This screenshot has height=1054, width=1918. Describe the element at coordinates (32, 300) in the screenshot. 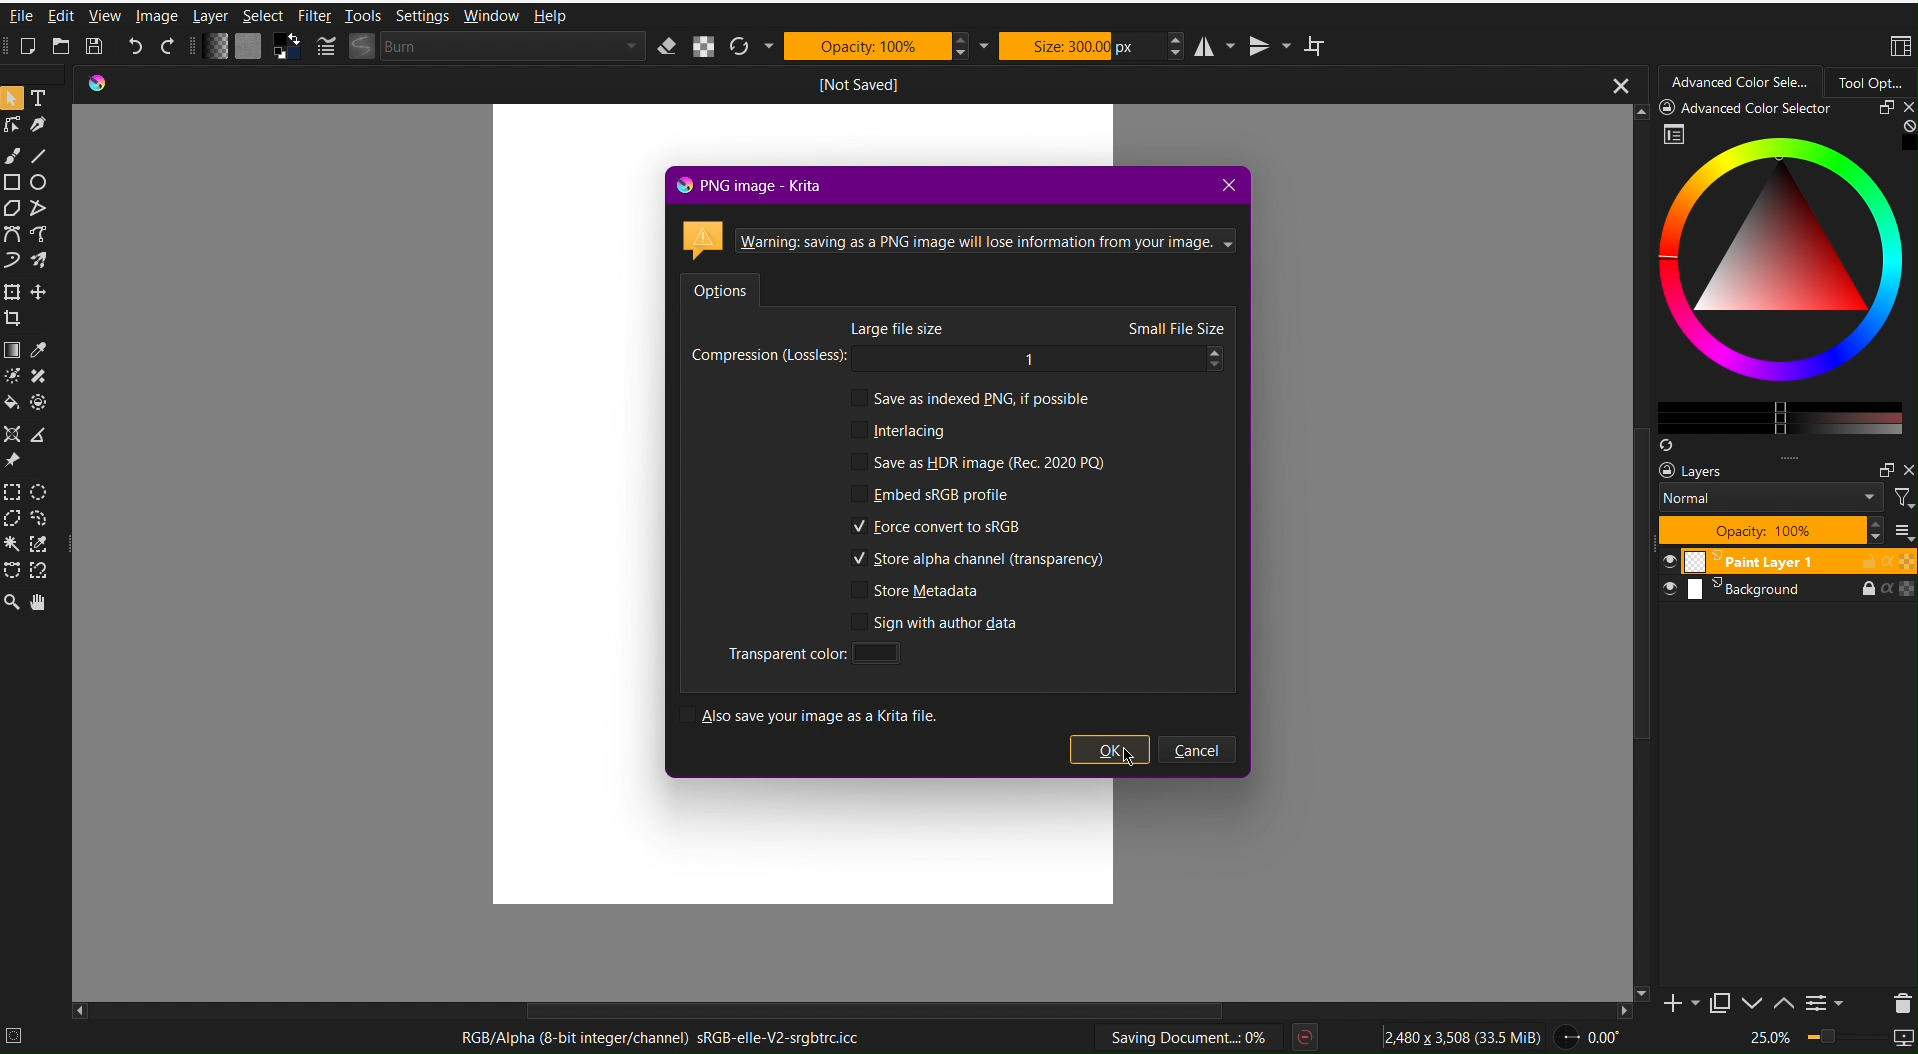

I see `Move Tools` at that location.